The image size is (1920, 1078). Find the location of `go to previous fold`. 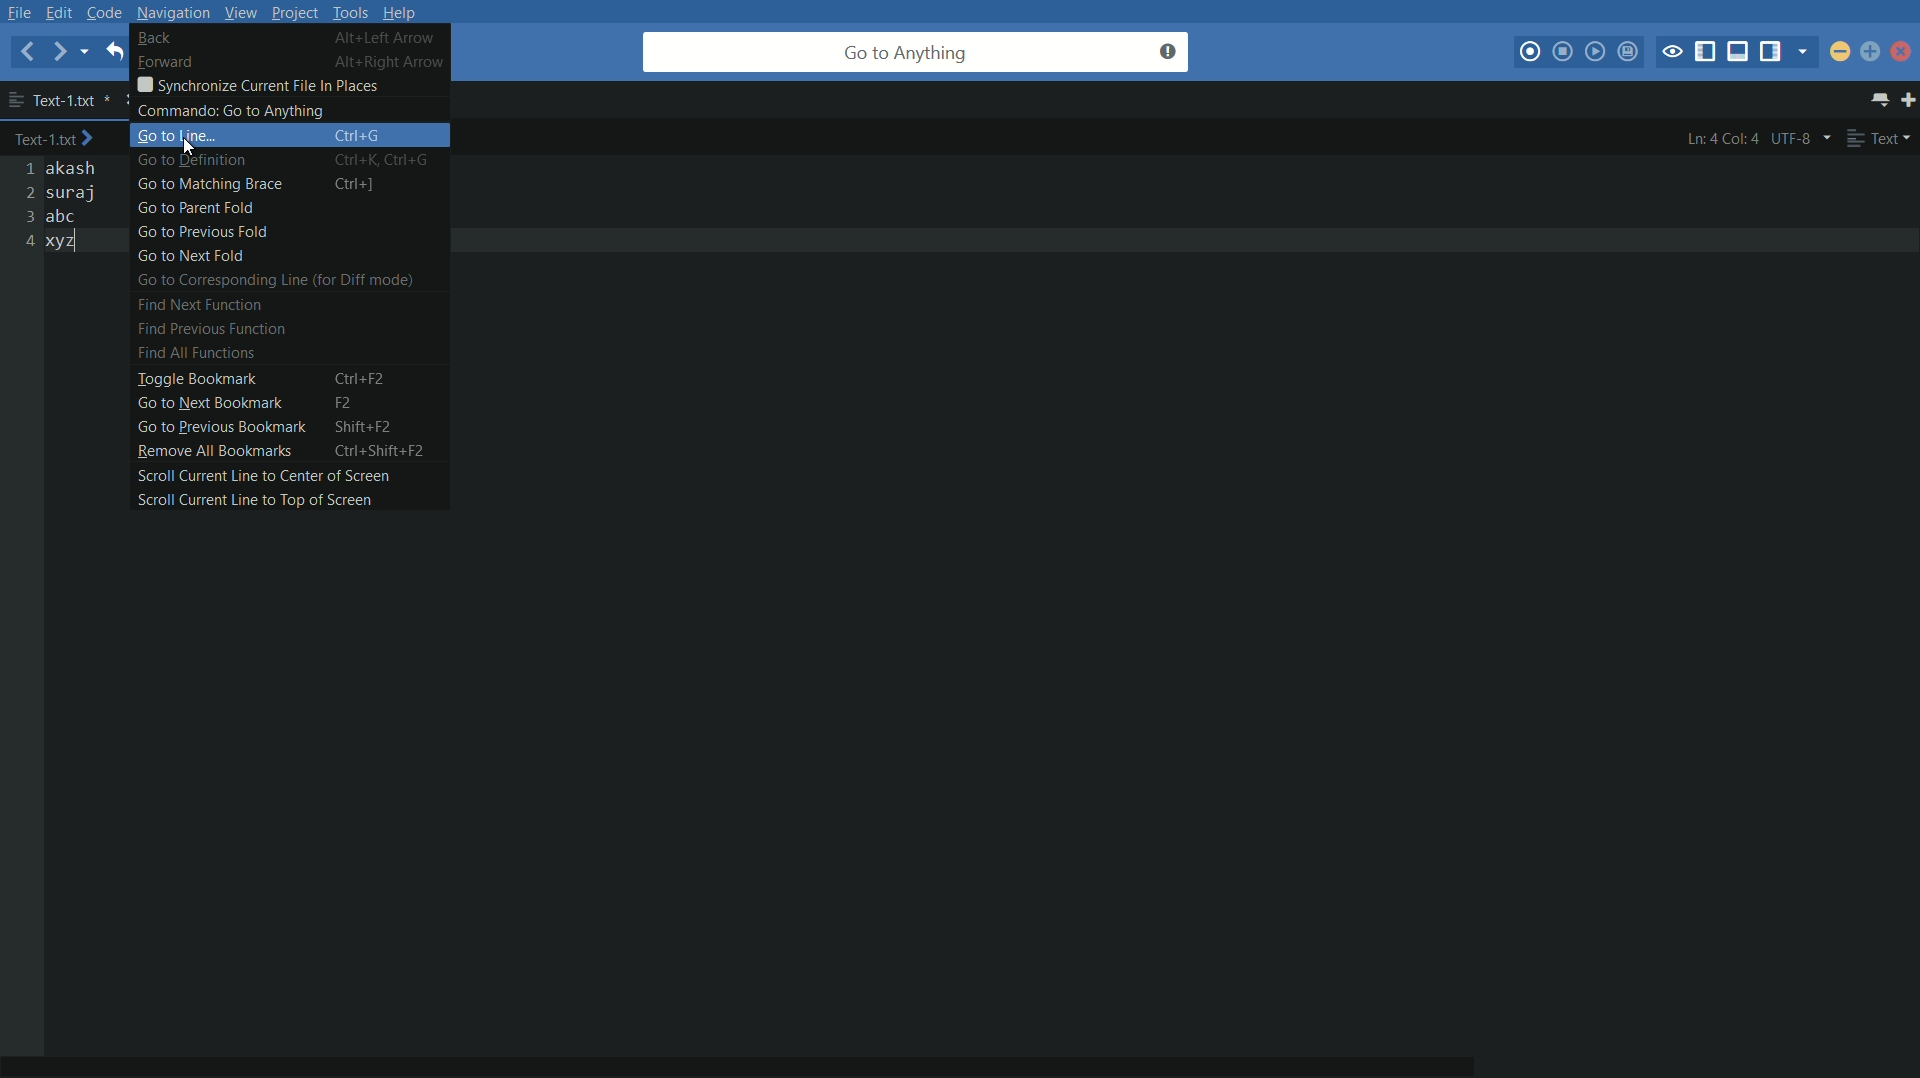

go to previous fold is located at coordinates (200, 233).